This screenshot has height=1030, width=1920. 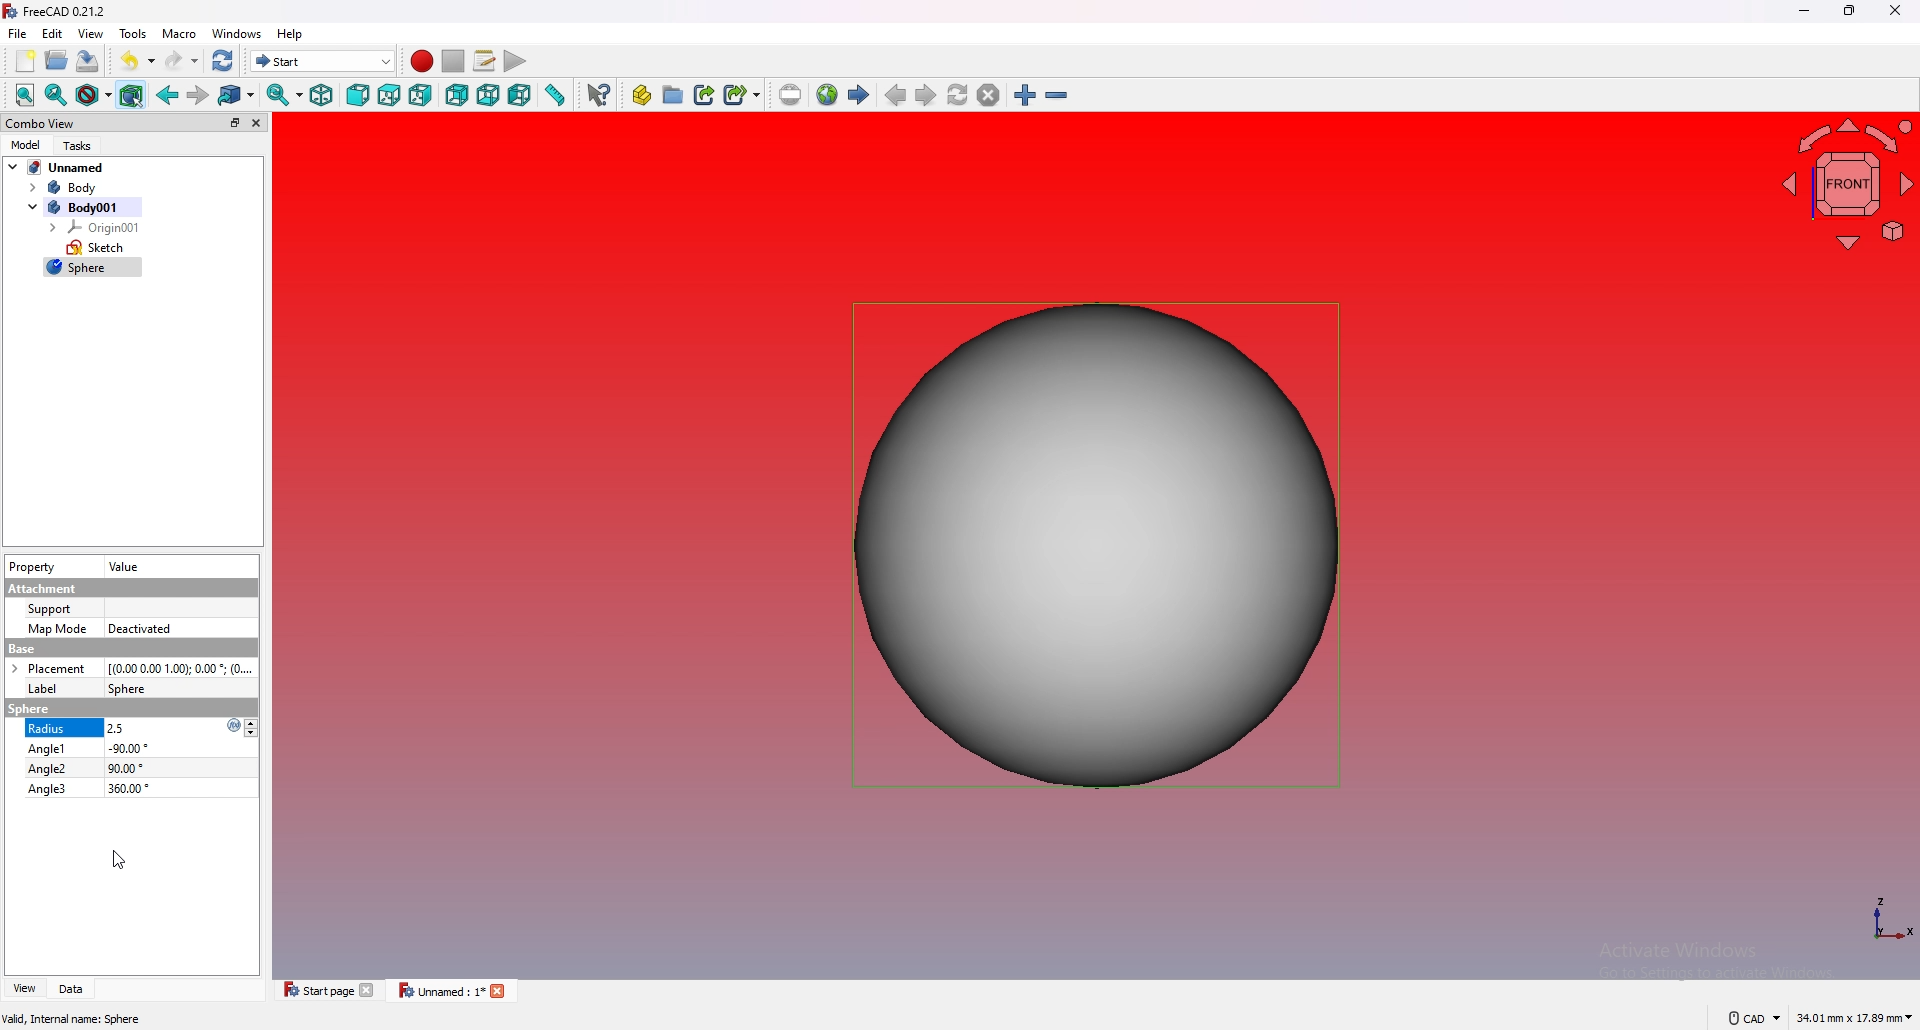 What do you see at coordinates (57, 61) in the screenshot?
I see `open` at bounding box center [57, 61].